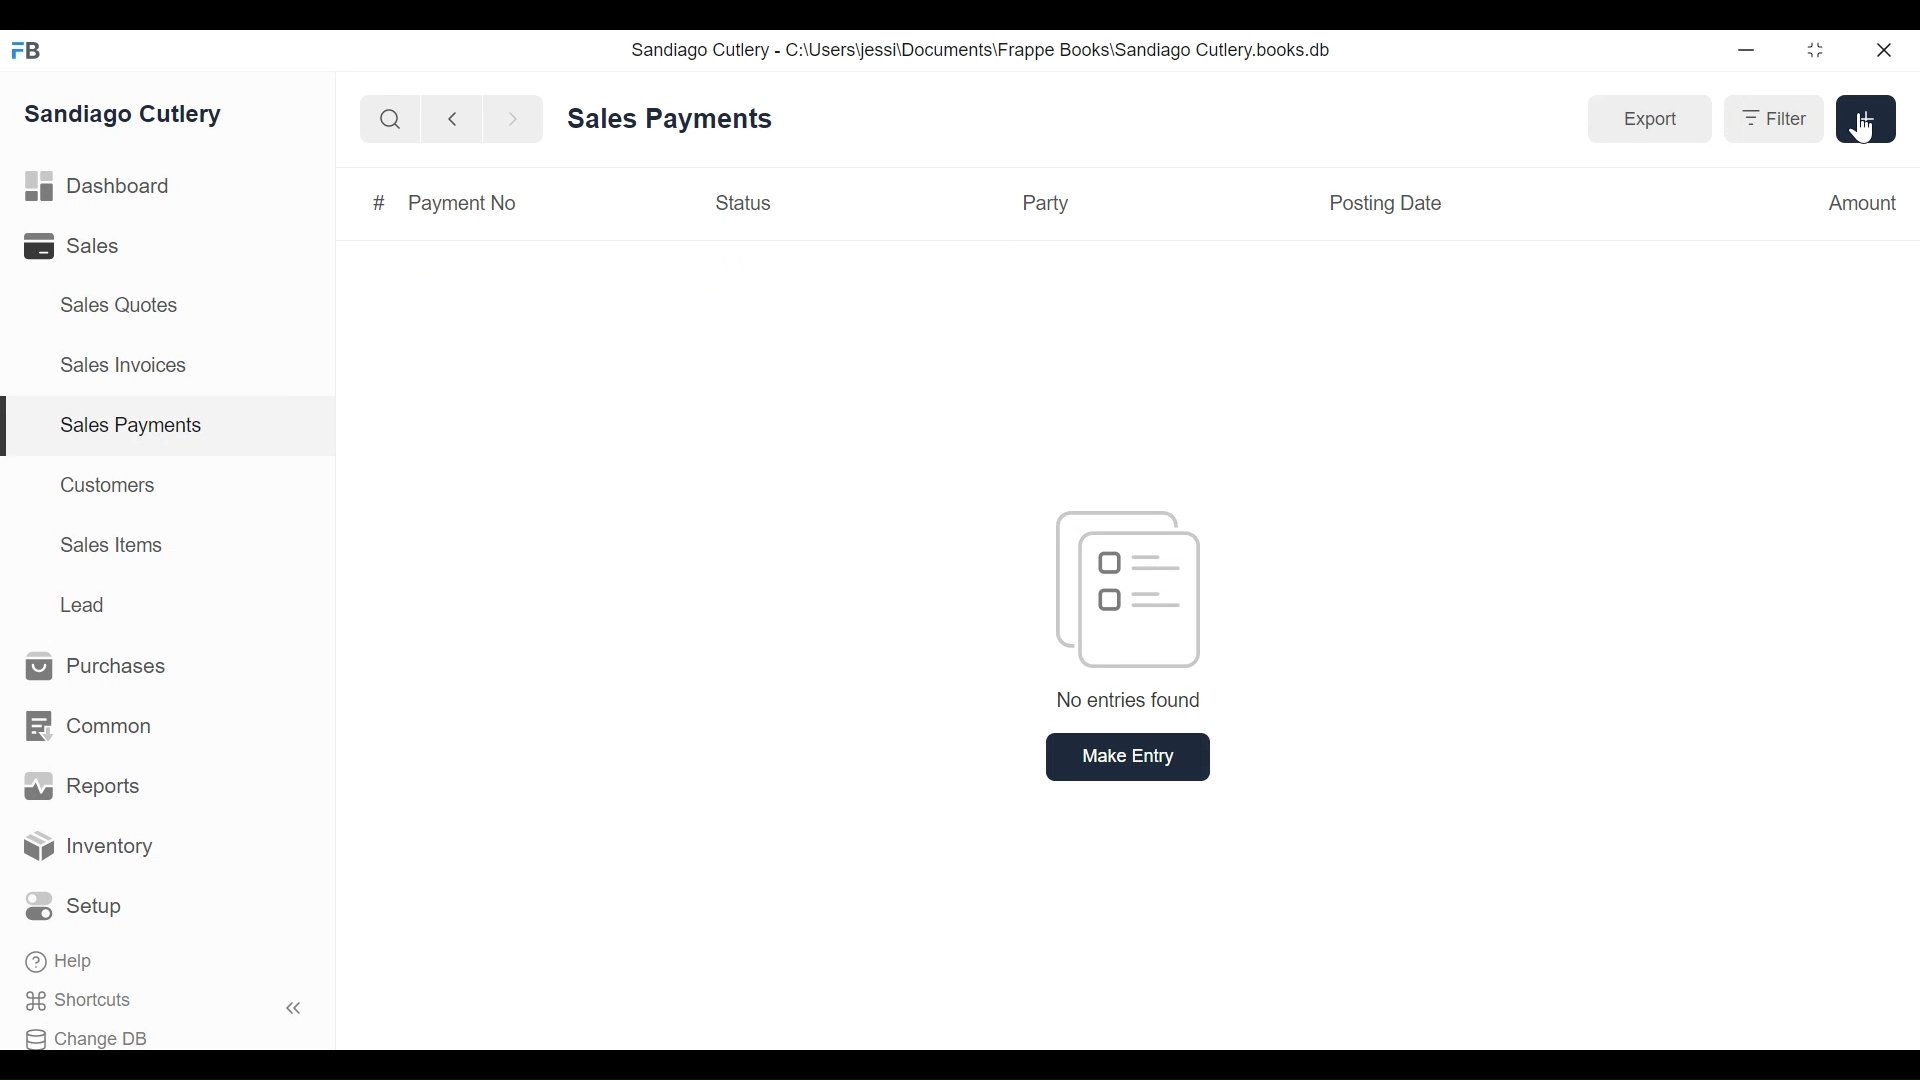 The width and height of the screenshot is (1920, 1080). I want to click on Close , so click(1886, 50).